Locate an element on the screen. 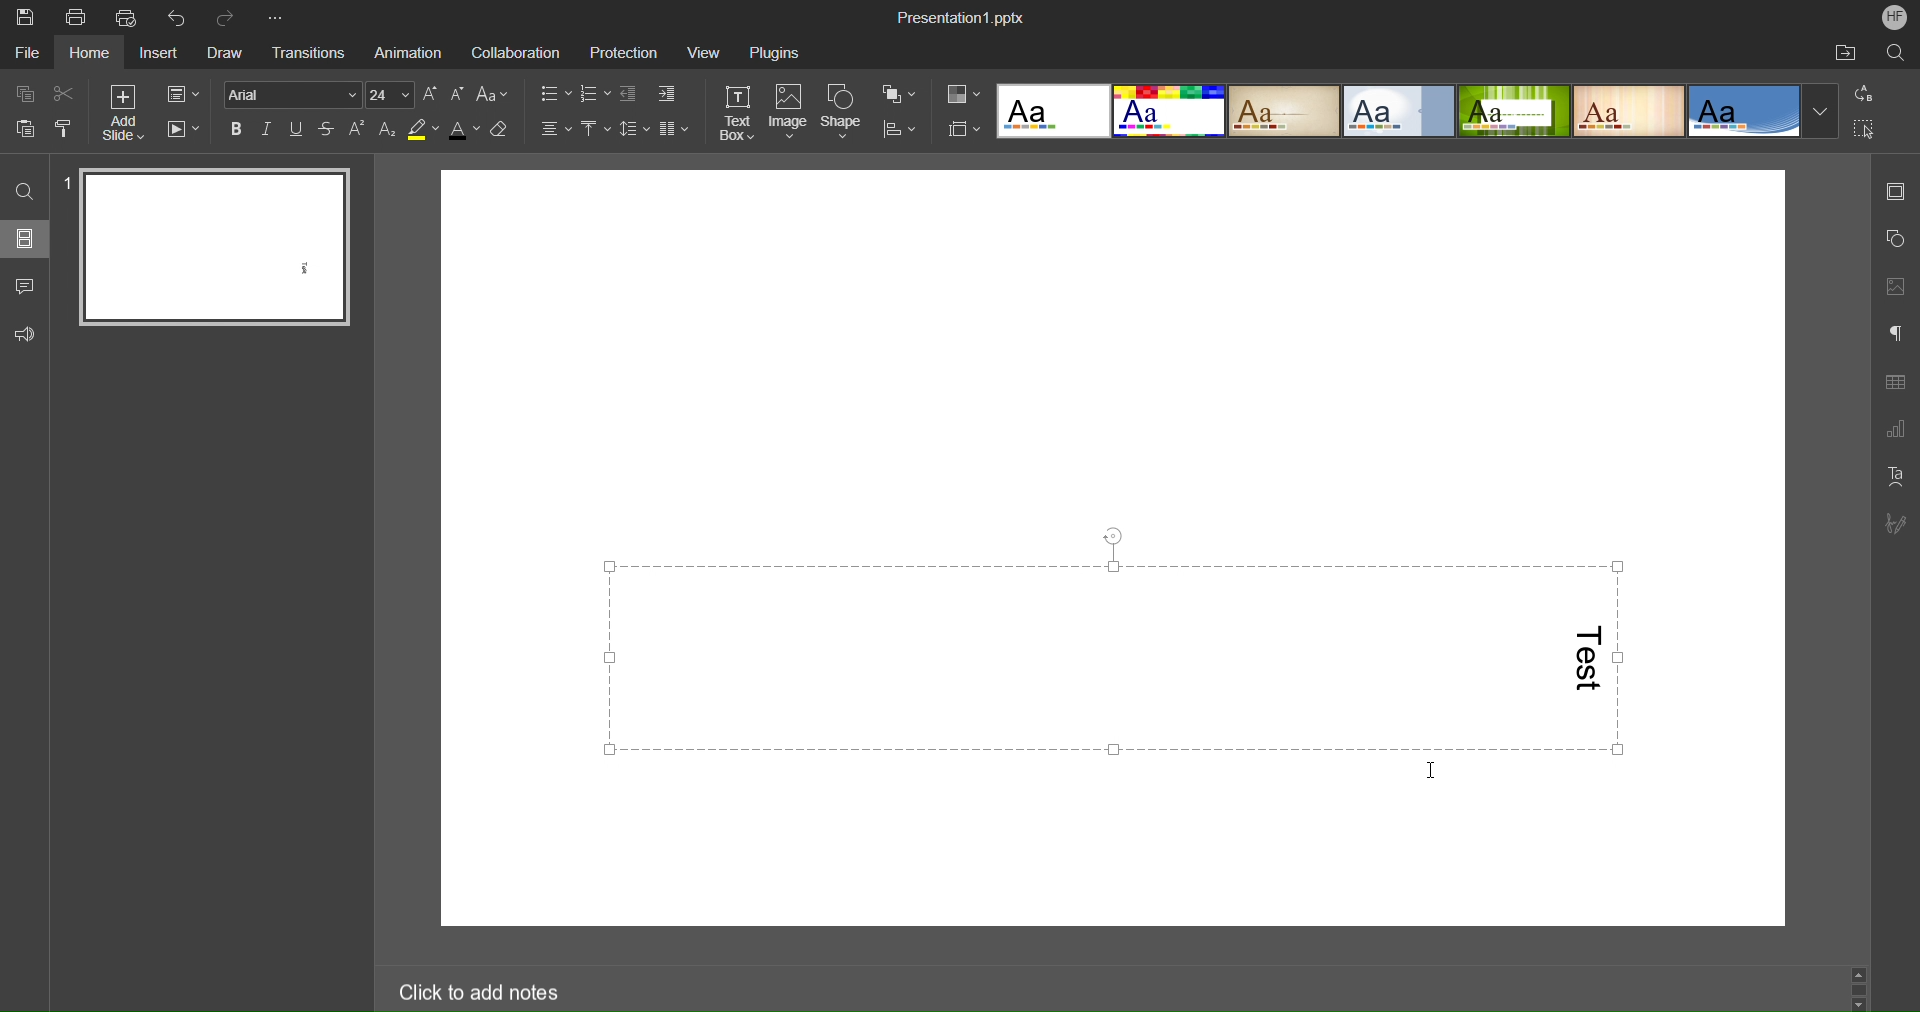  Decrease size is located at coordinates (459, 94).